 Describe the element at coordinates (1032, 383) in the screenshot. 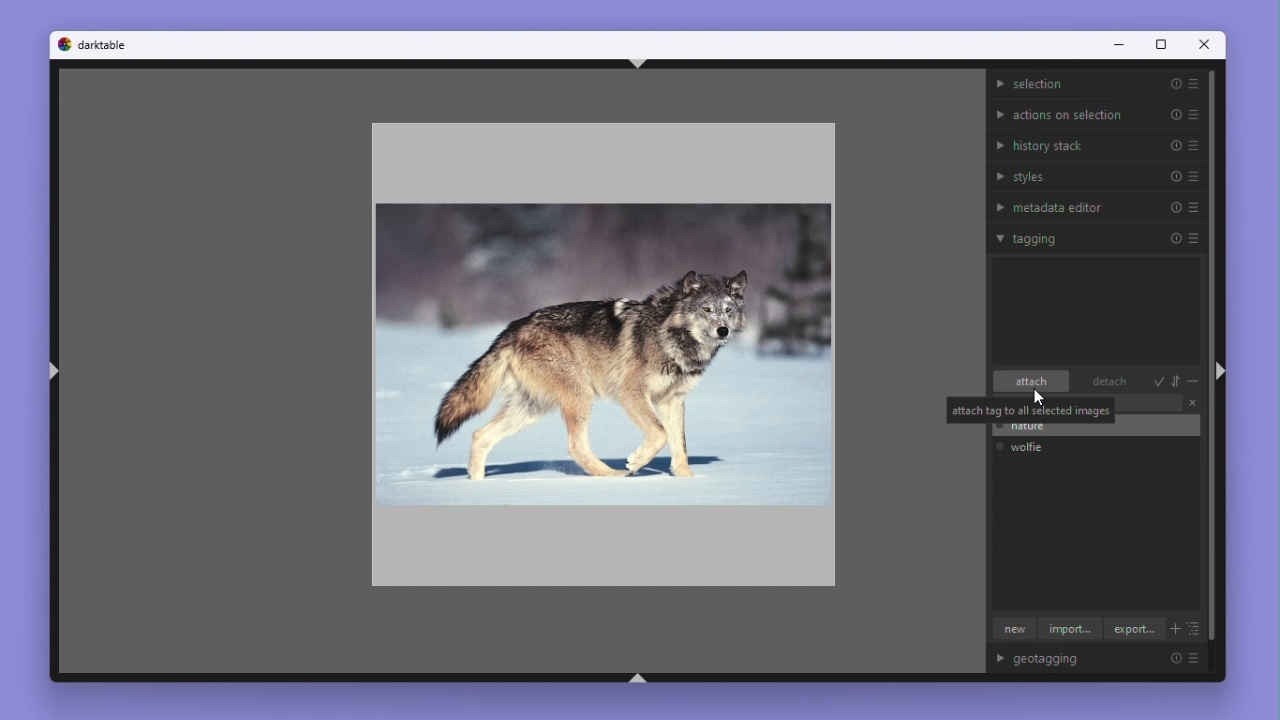

I see `Attach` at that location.